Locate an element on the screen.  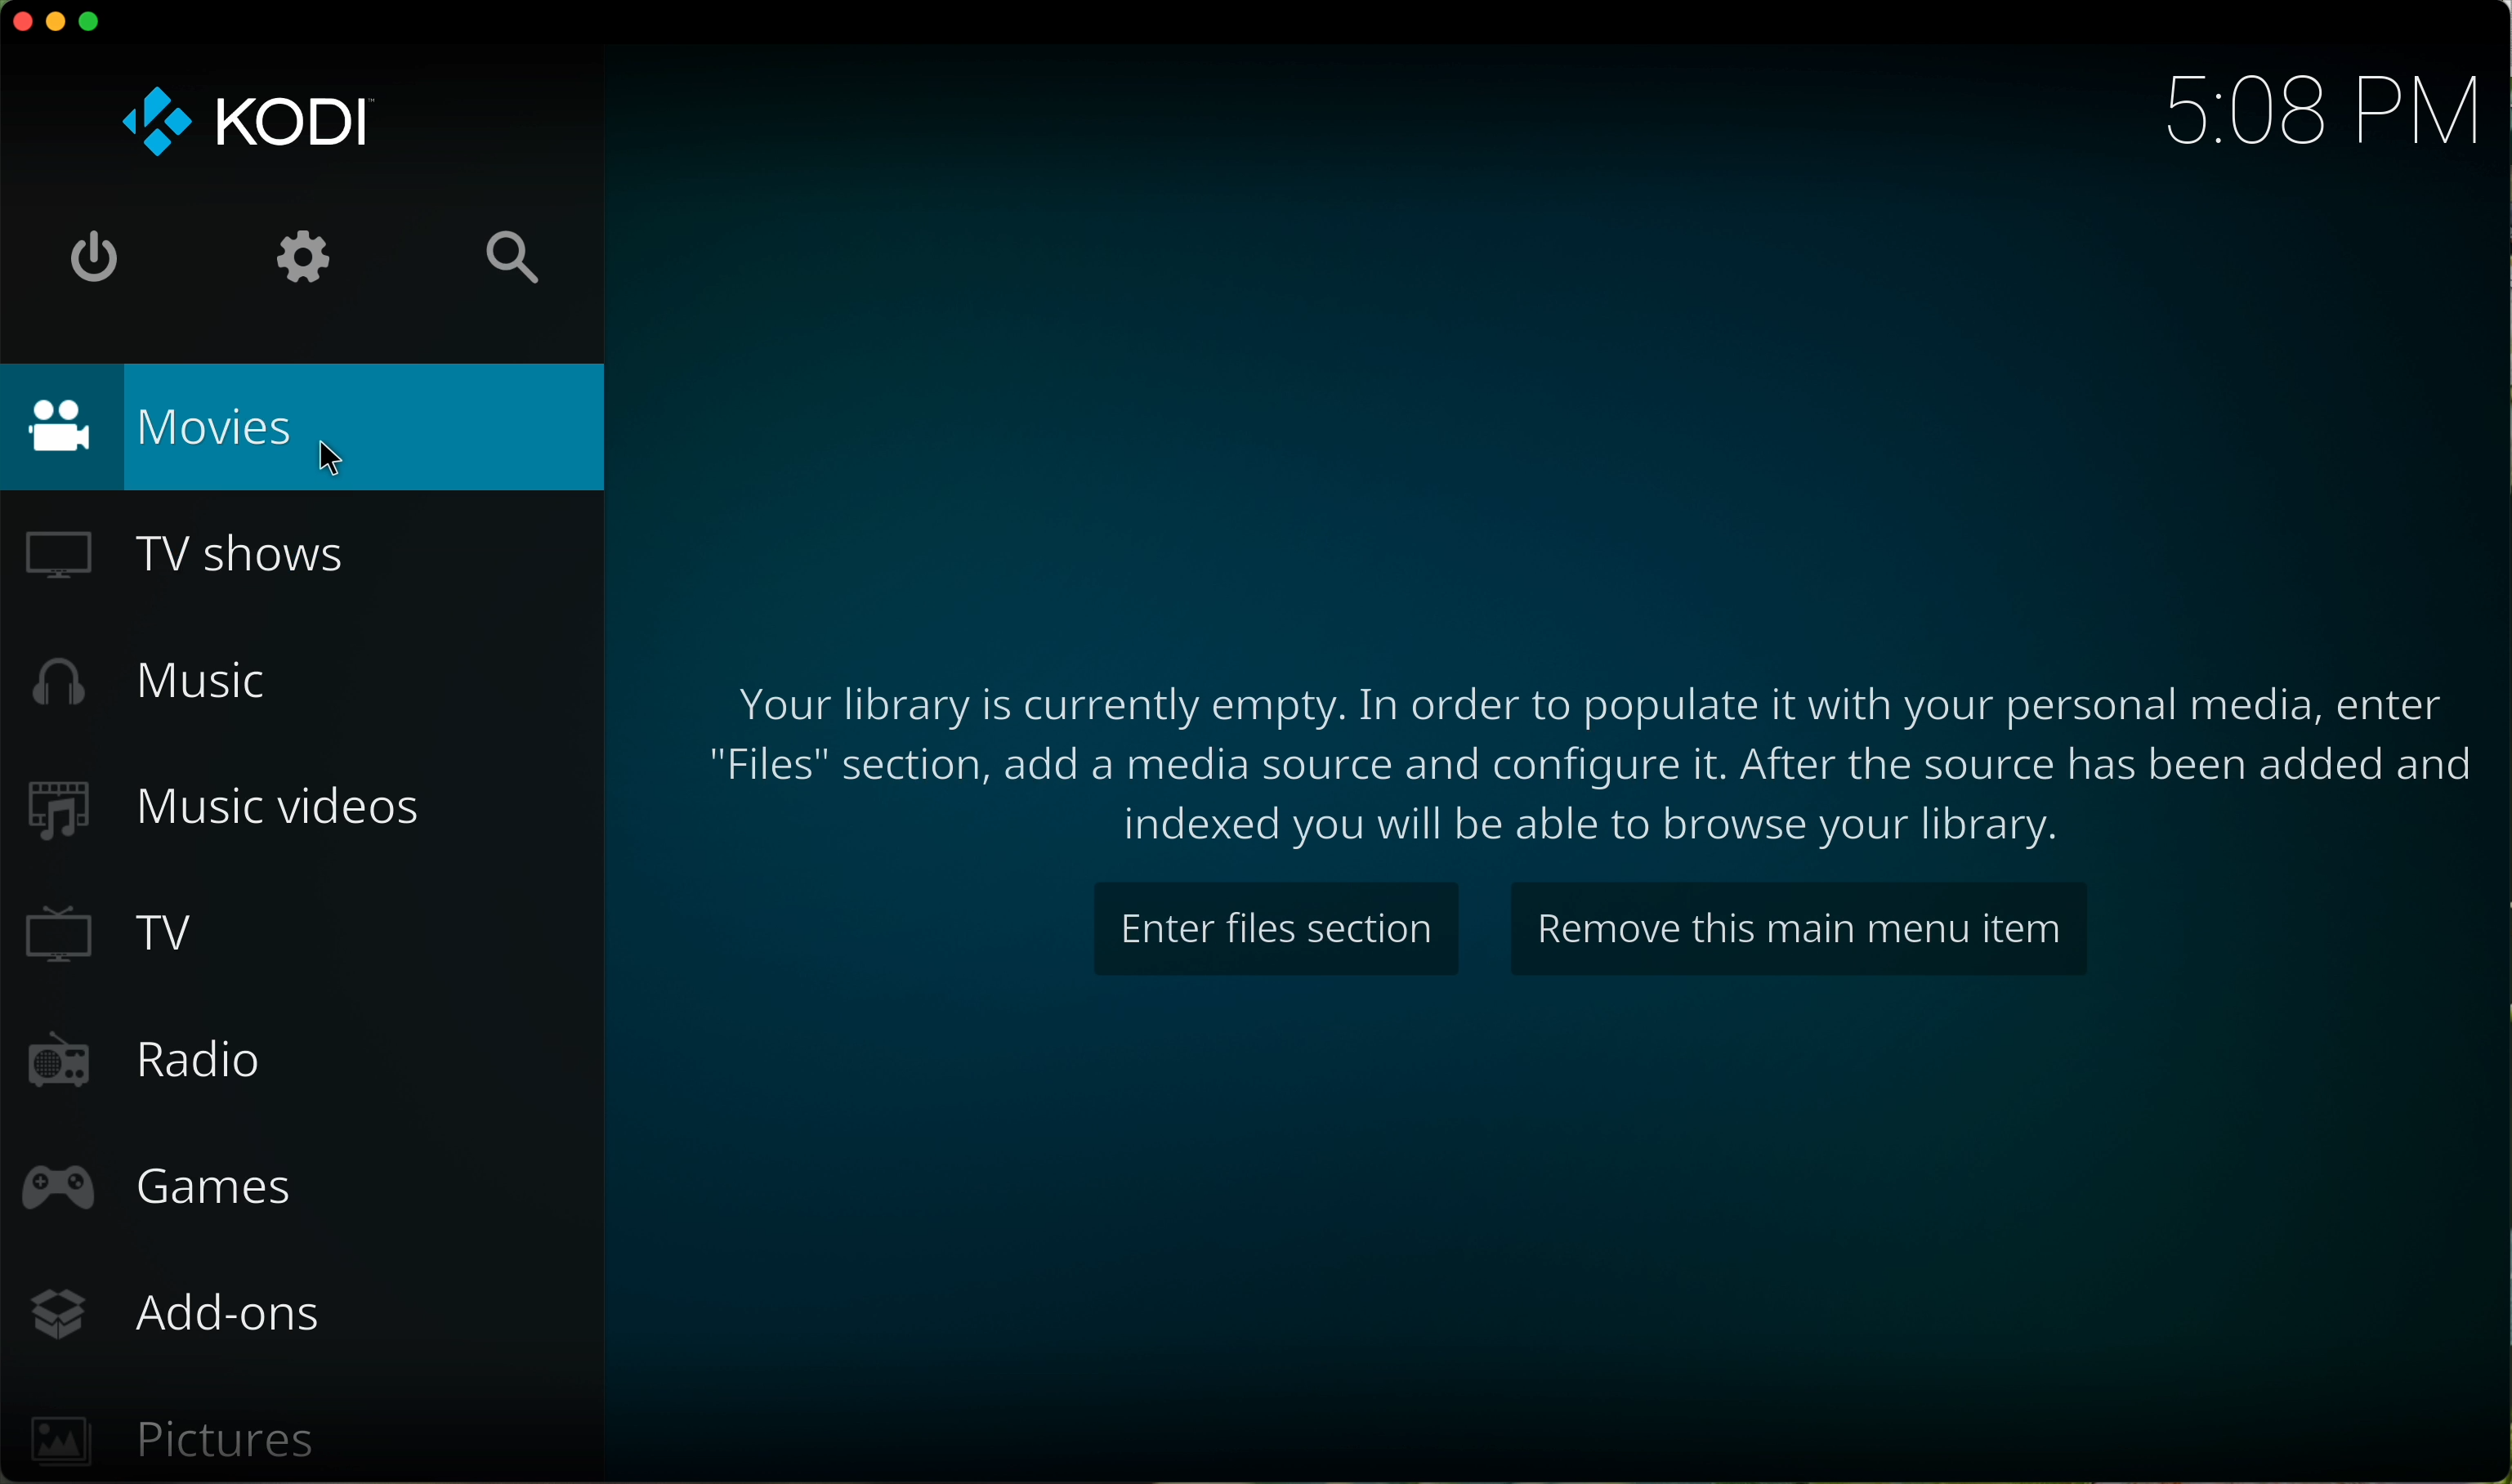
hour is located at coordinates (2306, 111).